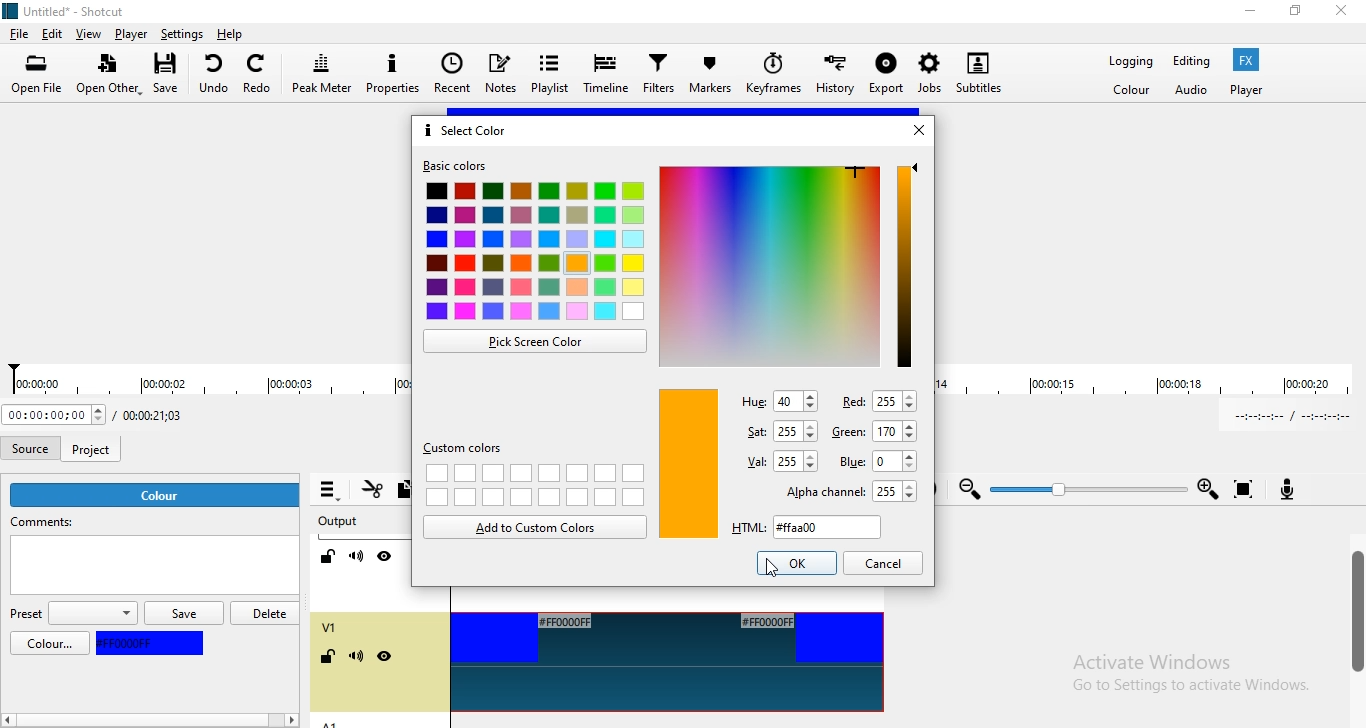 The width and height of the screenshot is (1366, 728). Describe the element at coordinates (665, 666) in the screenshot. I see `video track` at that location.